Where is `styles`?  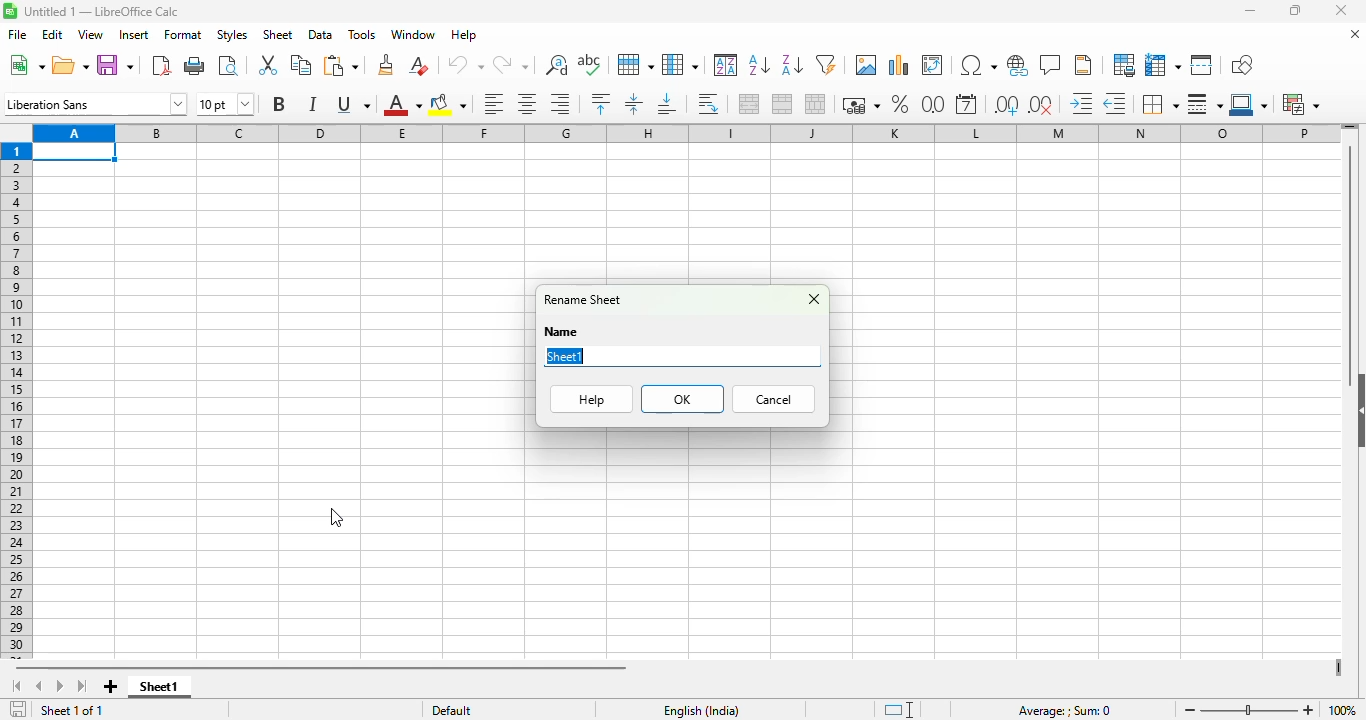 styles is located at coordinates (232, 34).